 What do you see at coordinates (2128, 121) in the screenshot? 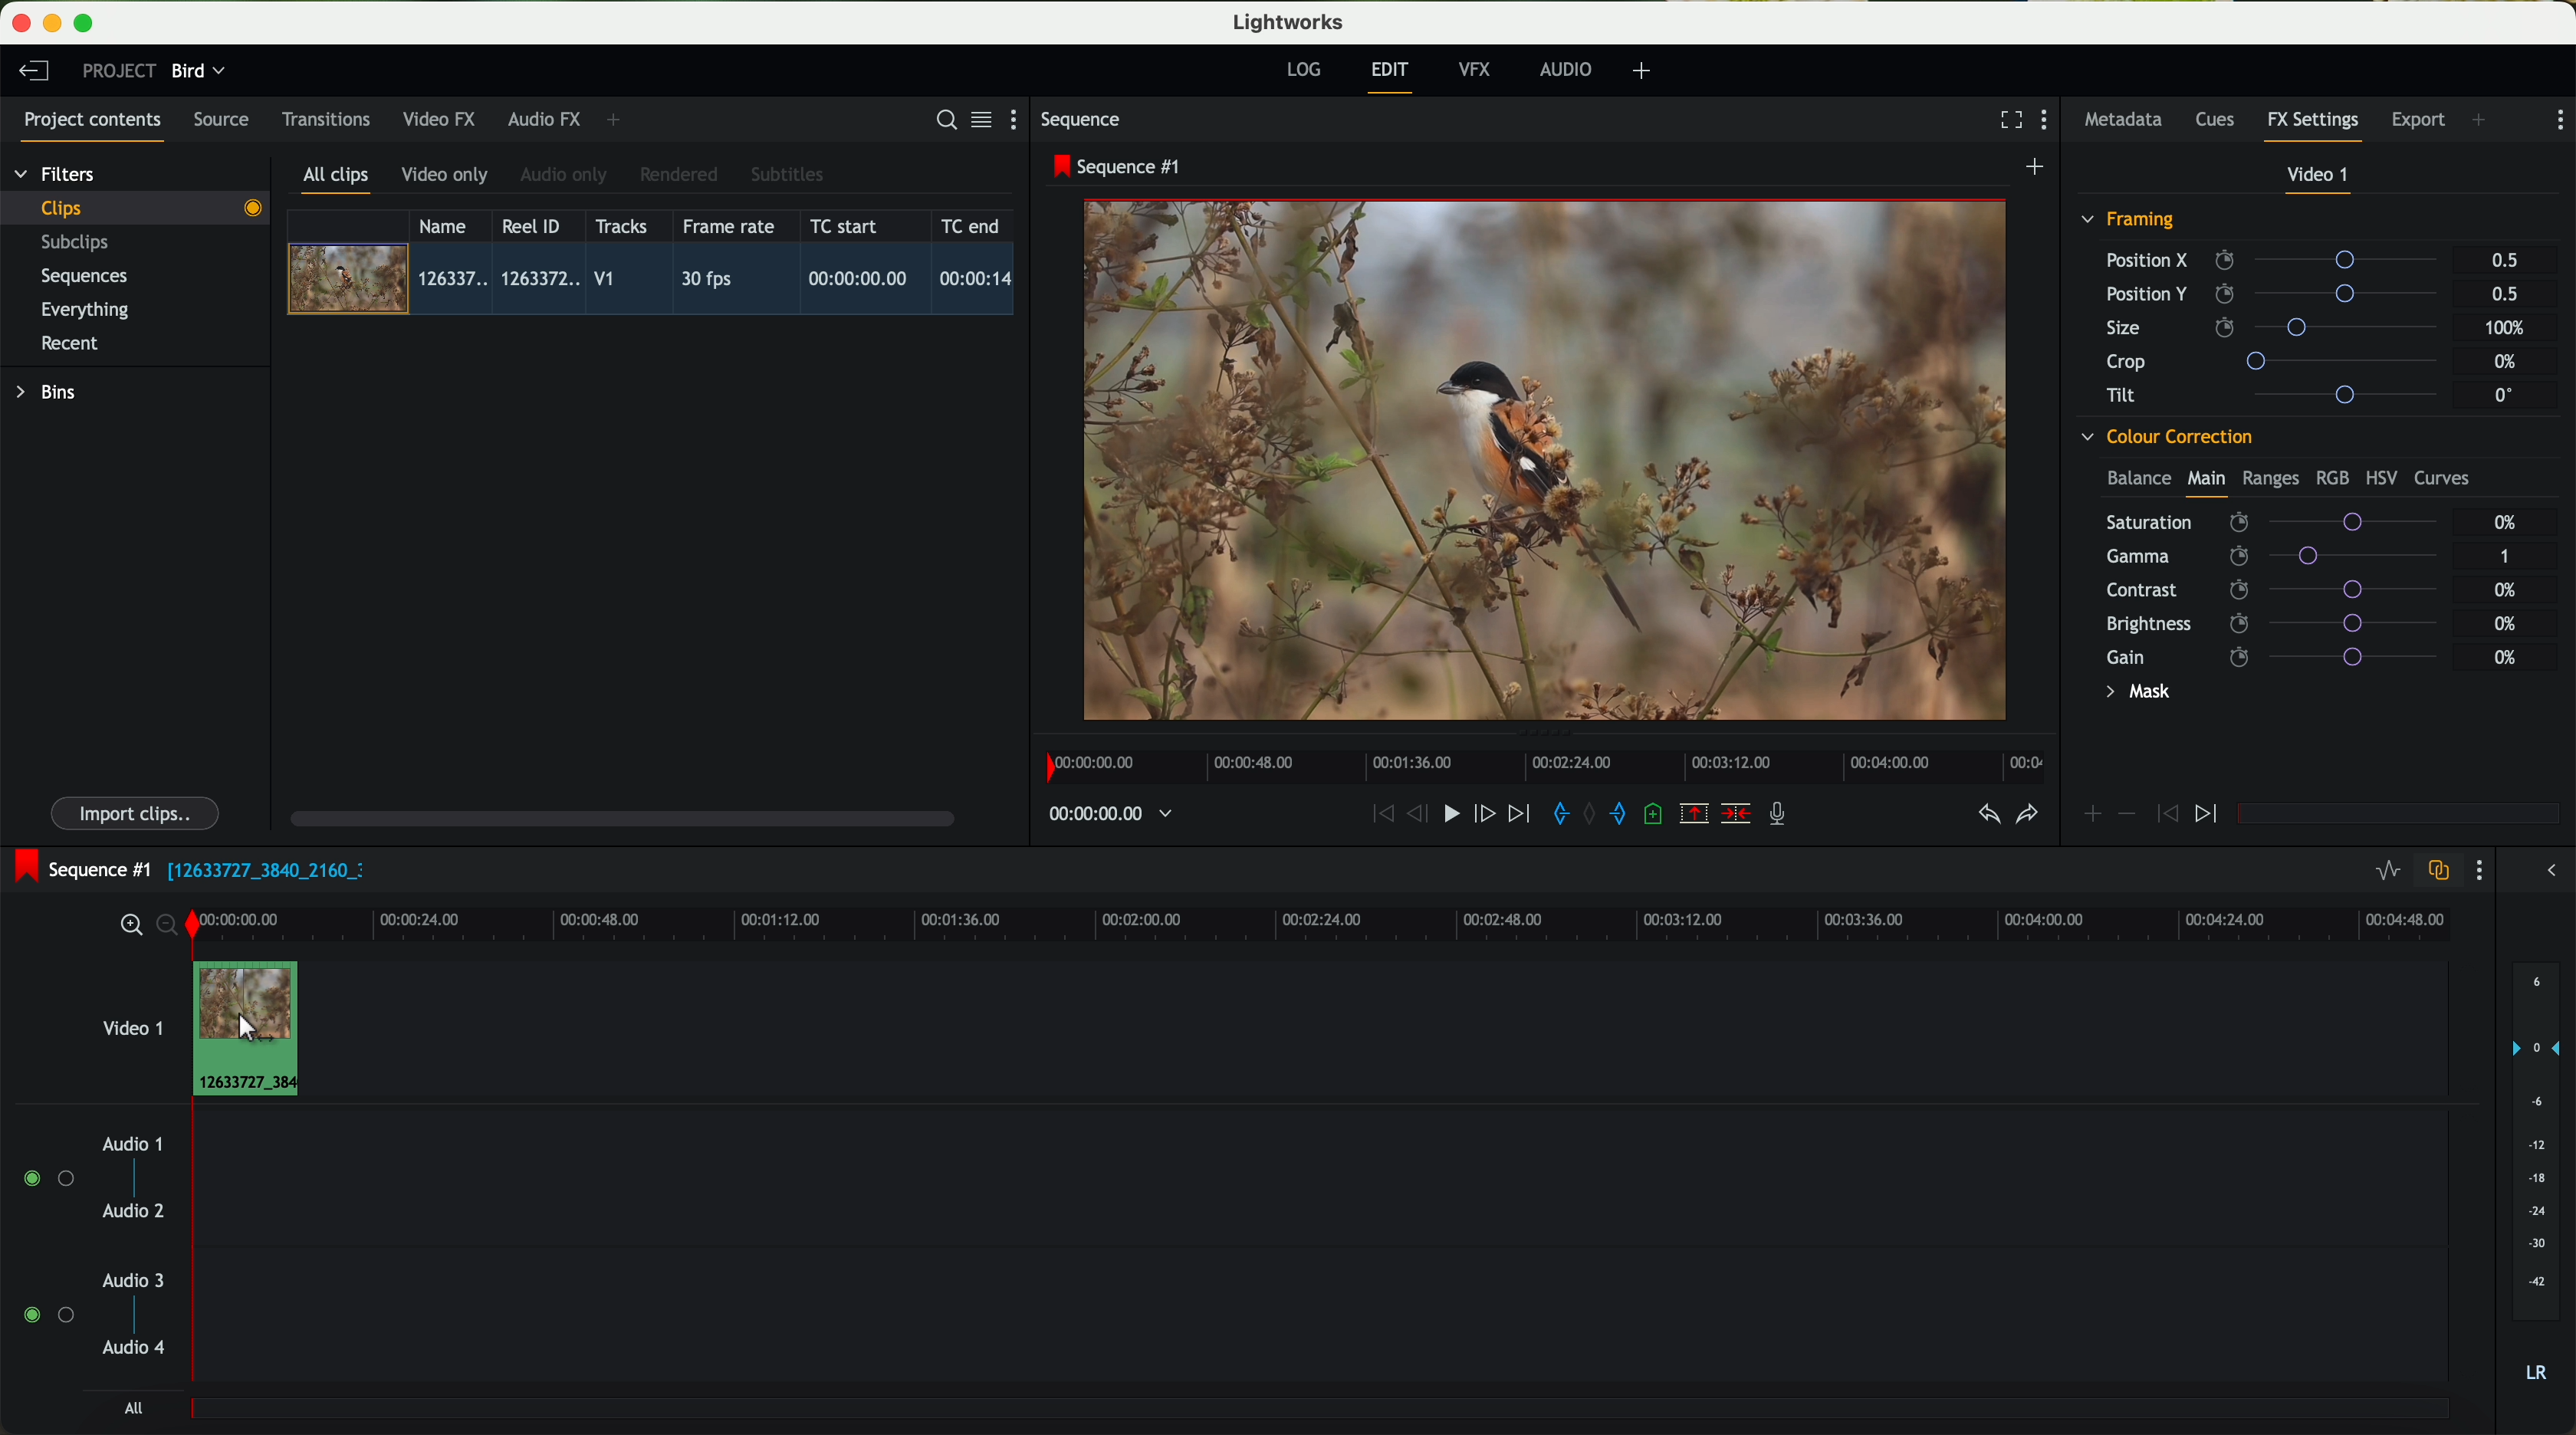
I see `metadata` at bounding box center [2128, 121].